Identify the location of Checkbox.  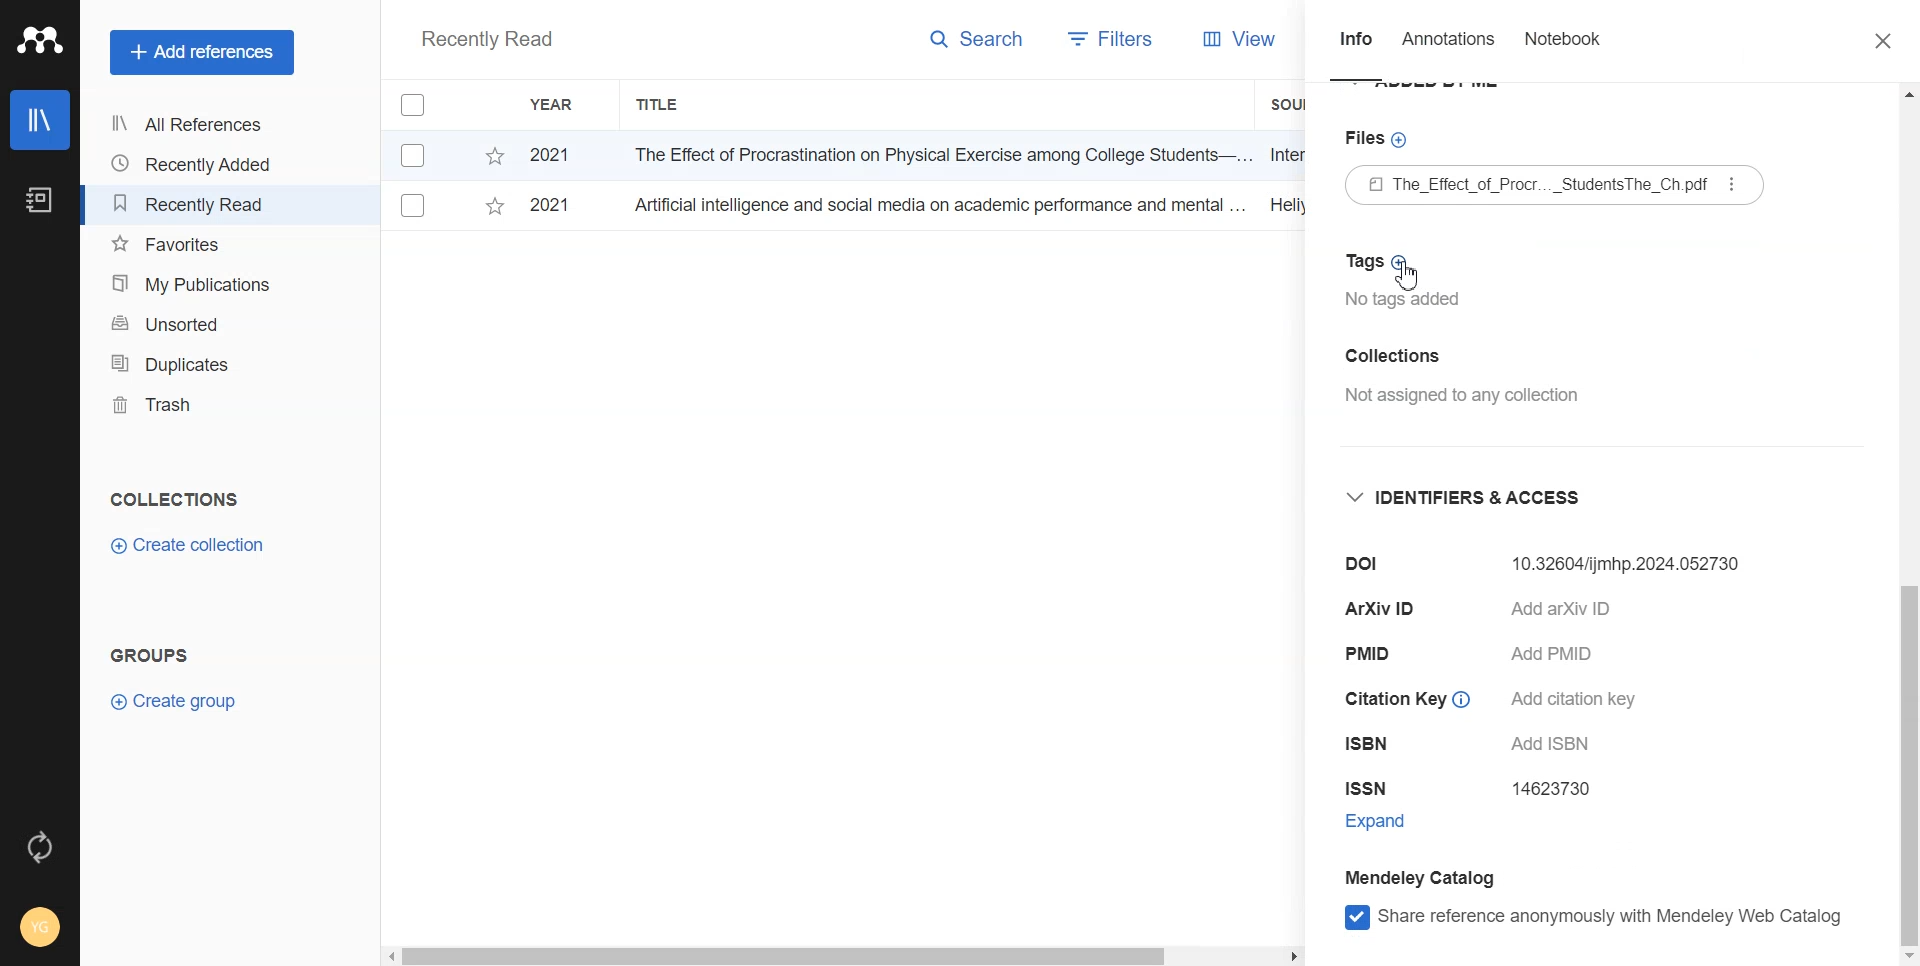
(417, 154).